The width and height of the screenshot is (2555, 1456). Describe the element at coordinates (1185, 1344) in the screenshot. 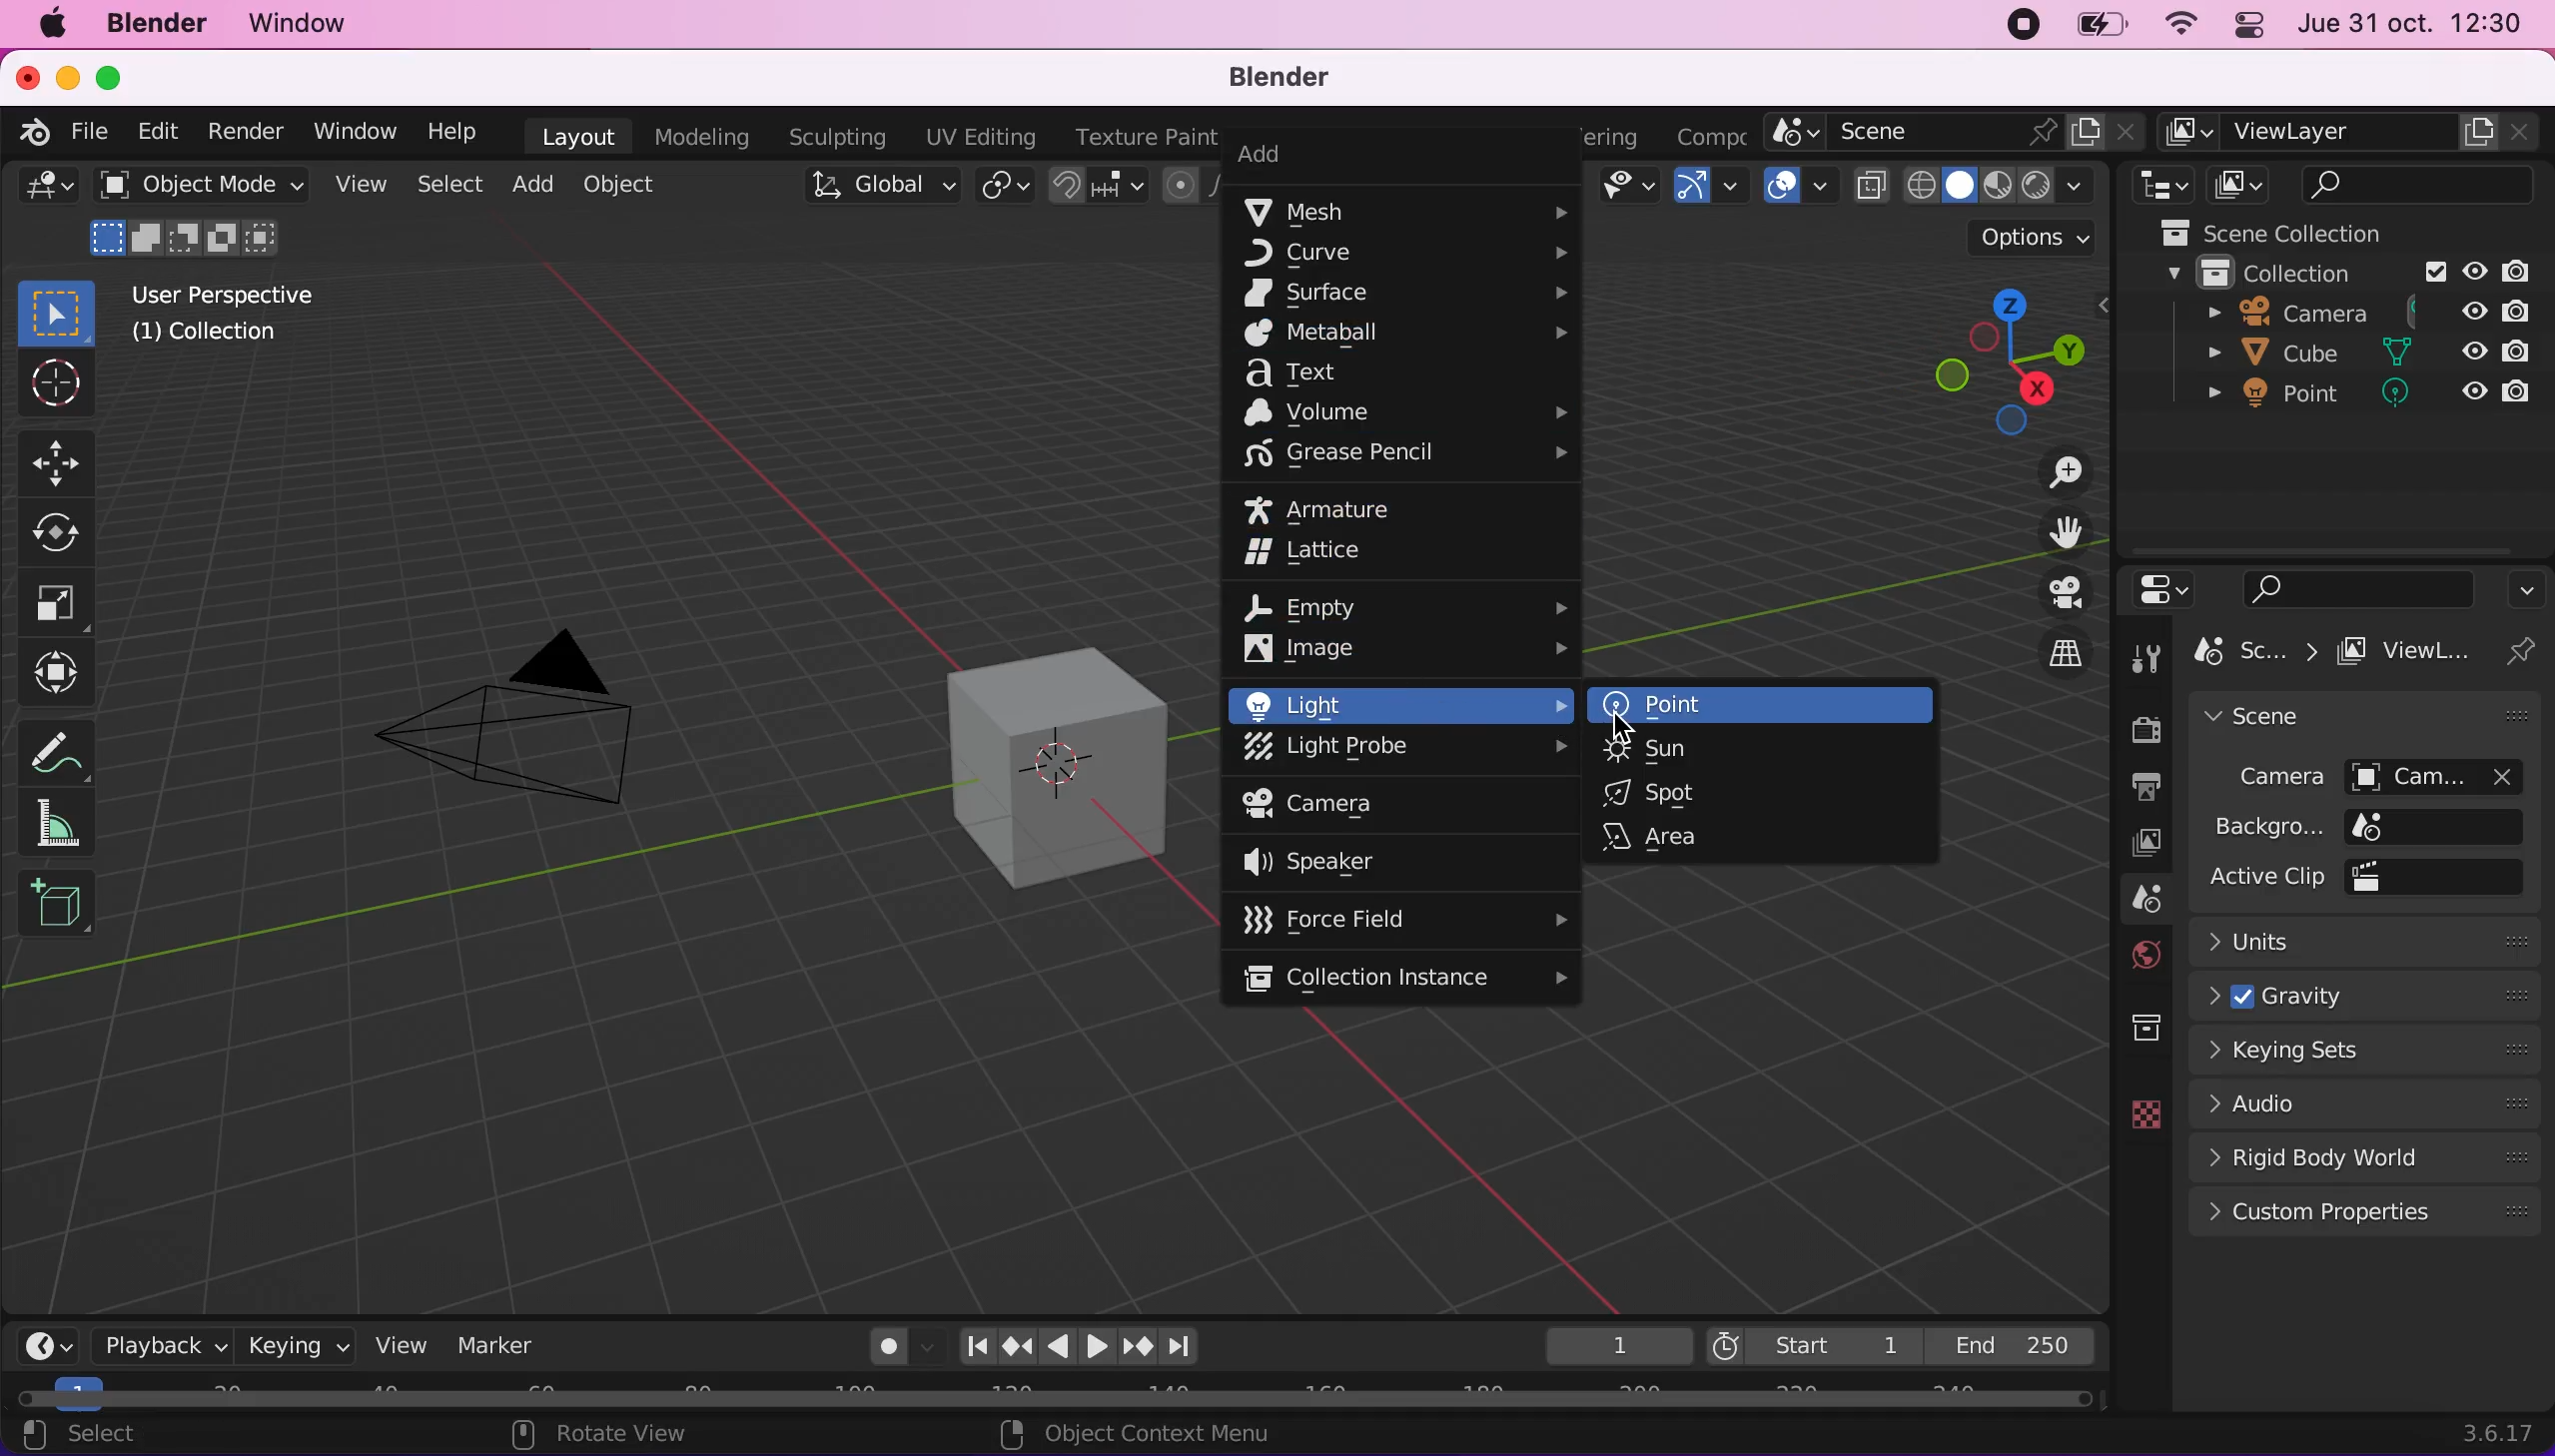

I see `Jump to endpoint` at that location.